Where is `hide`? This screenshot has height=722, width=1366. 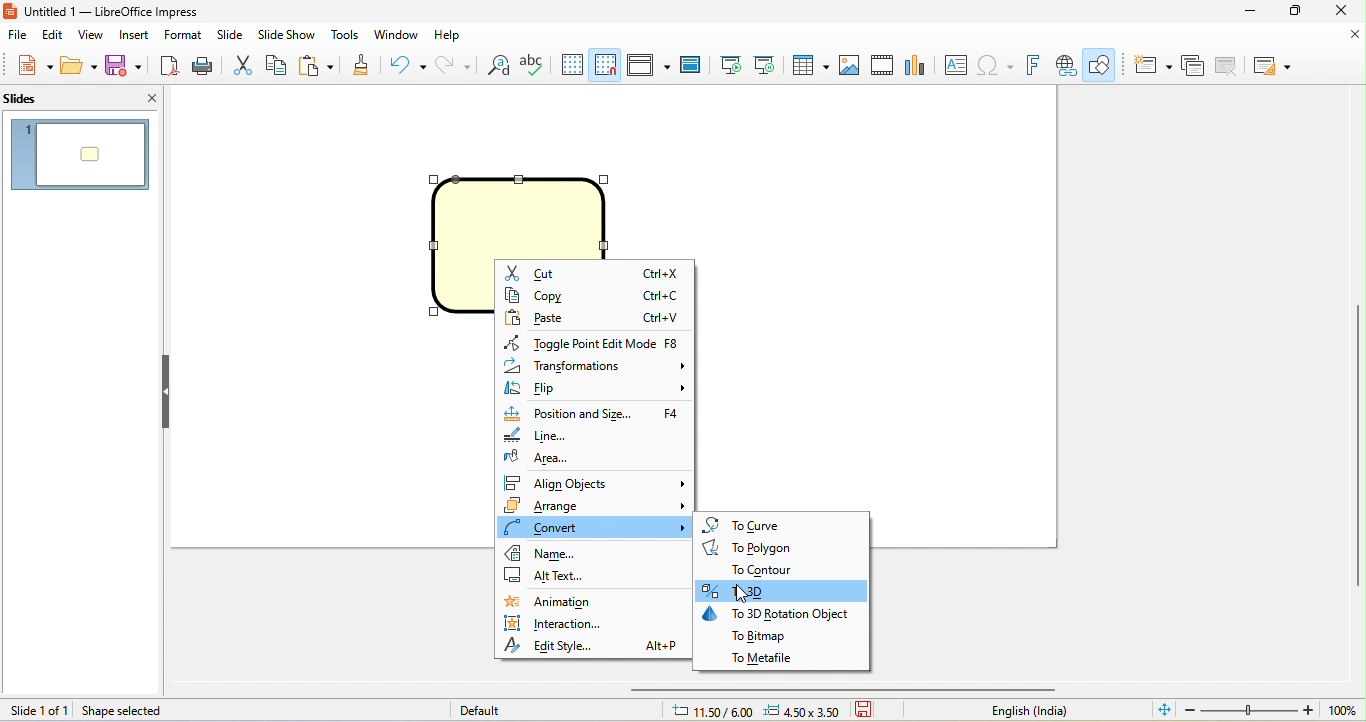 hide is located at coordinates (167, 391).